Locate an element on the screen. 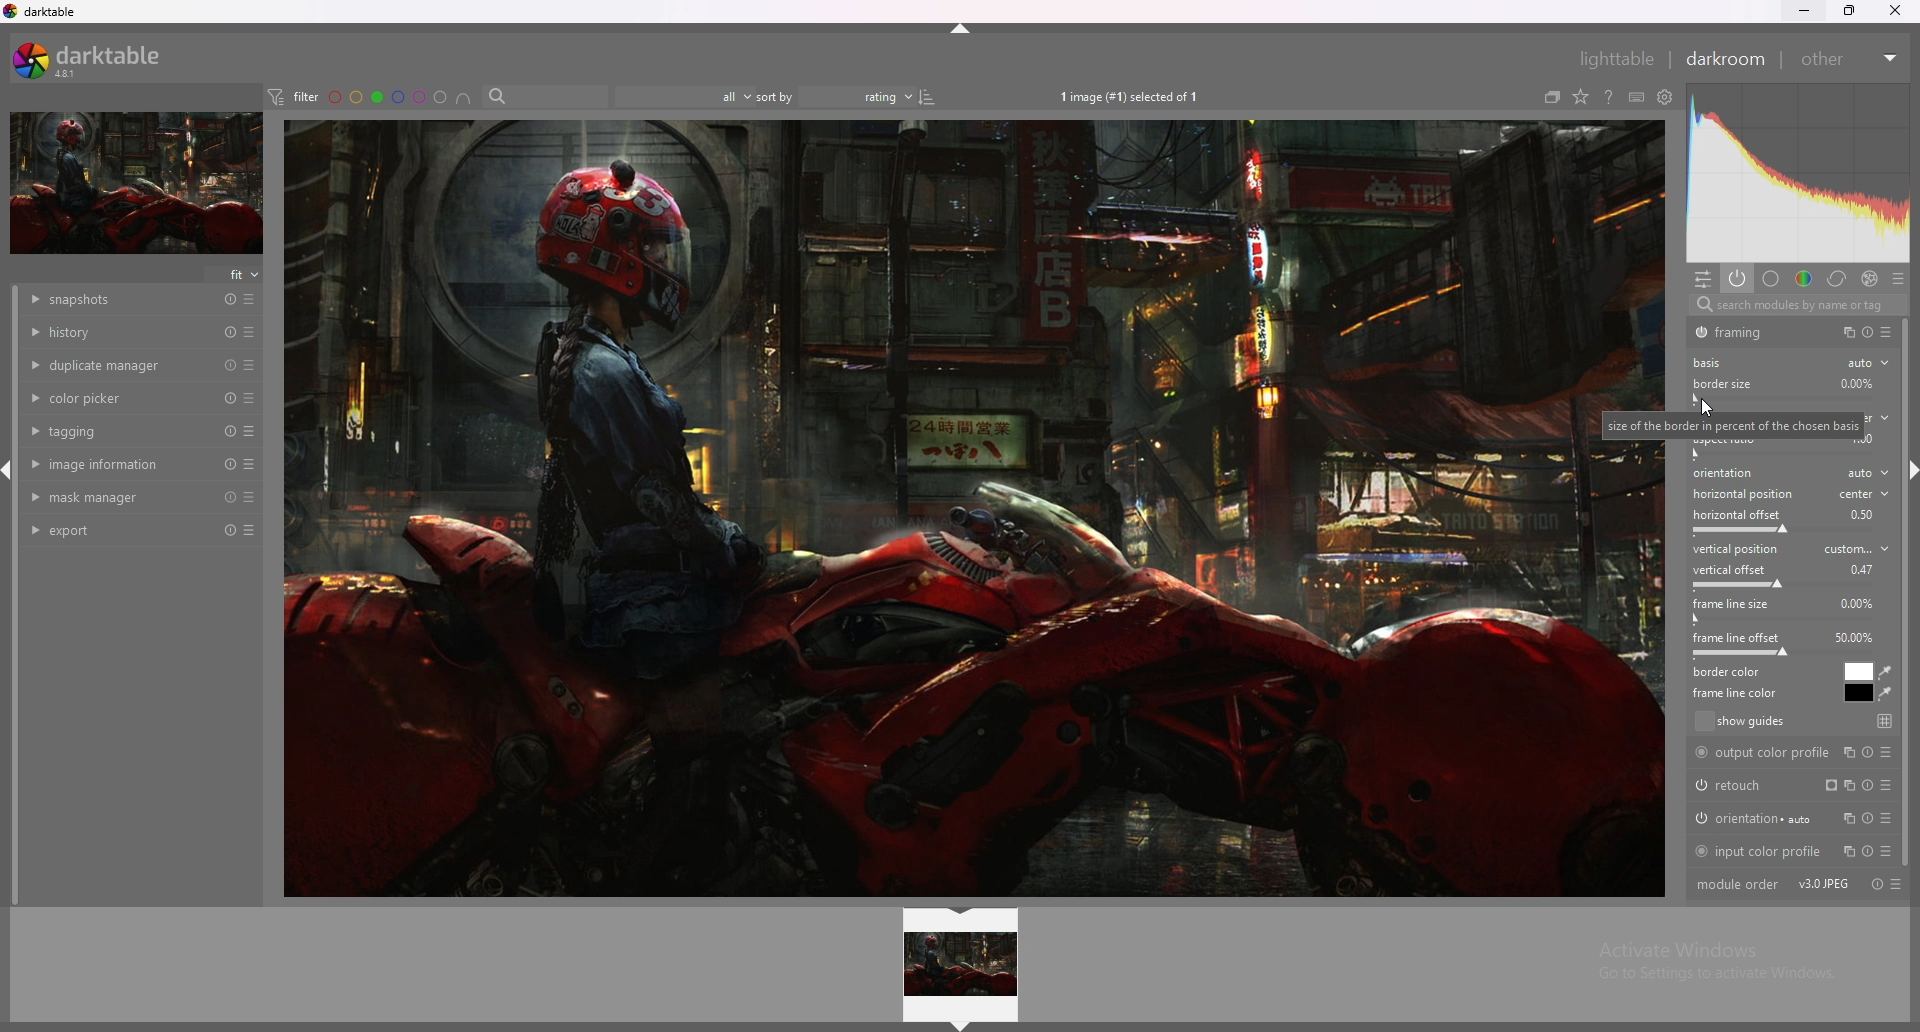 This screenshot has width=1920, height=1032. 1 image (#1) selected of 1 is located at coordinates (1138, 94).